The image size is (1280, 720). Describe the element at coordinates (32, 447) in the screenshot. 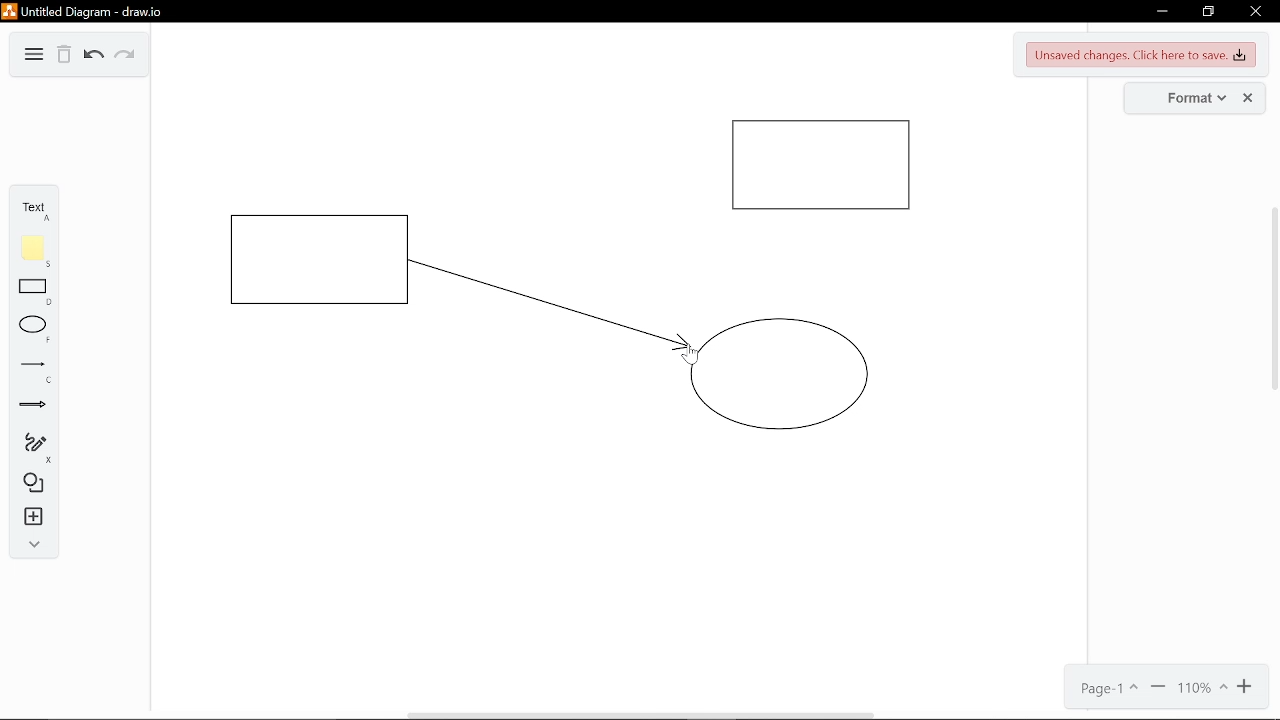

I see `Freehand` at that location.